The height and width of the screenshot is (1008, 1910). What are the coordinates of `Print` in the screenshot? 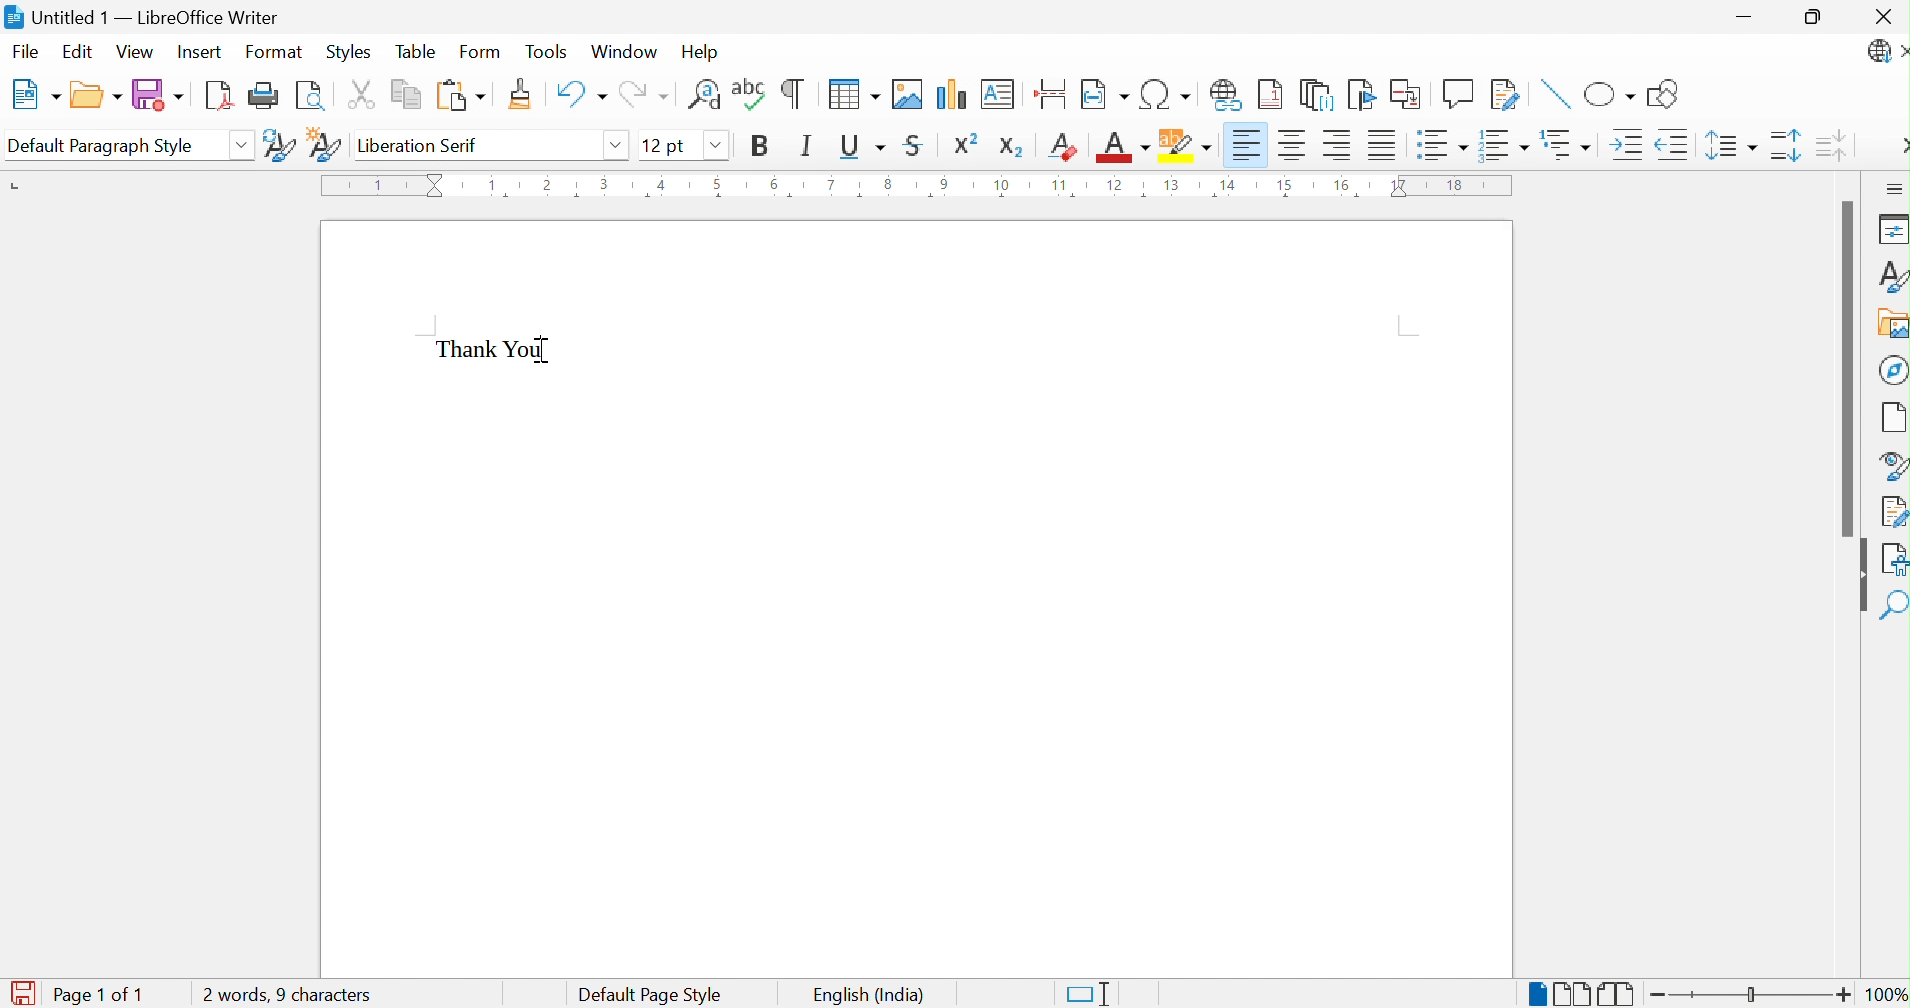 It's located at (263, 95).